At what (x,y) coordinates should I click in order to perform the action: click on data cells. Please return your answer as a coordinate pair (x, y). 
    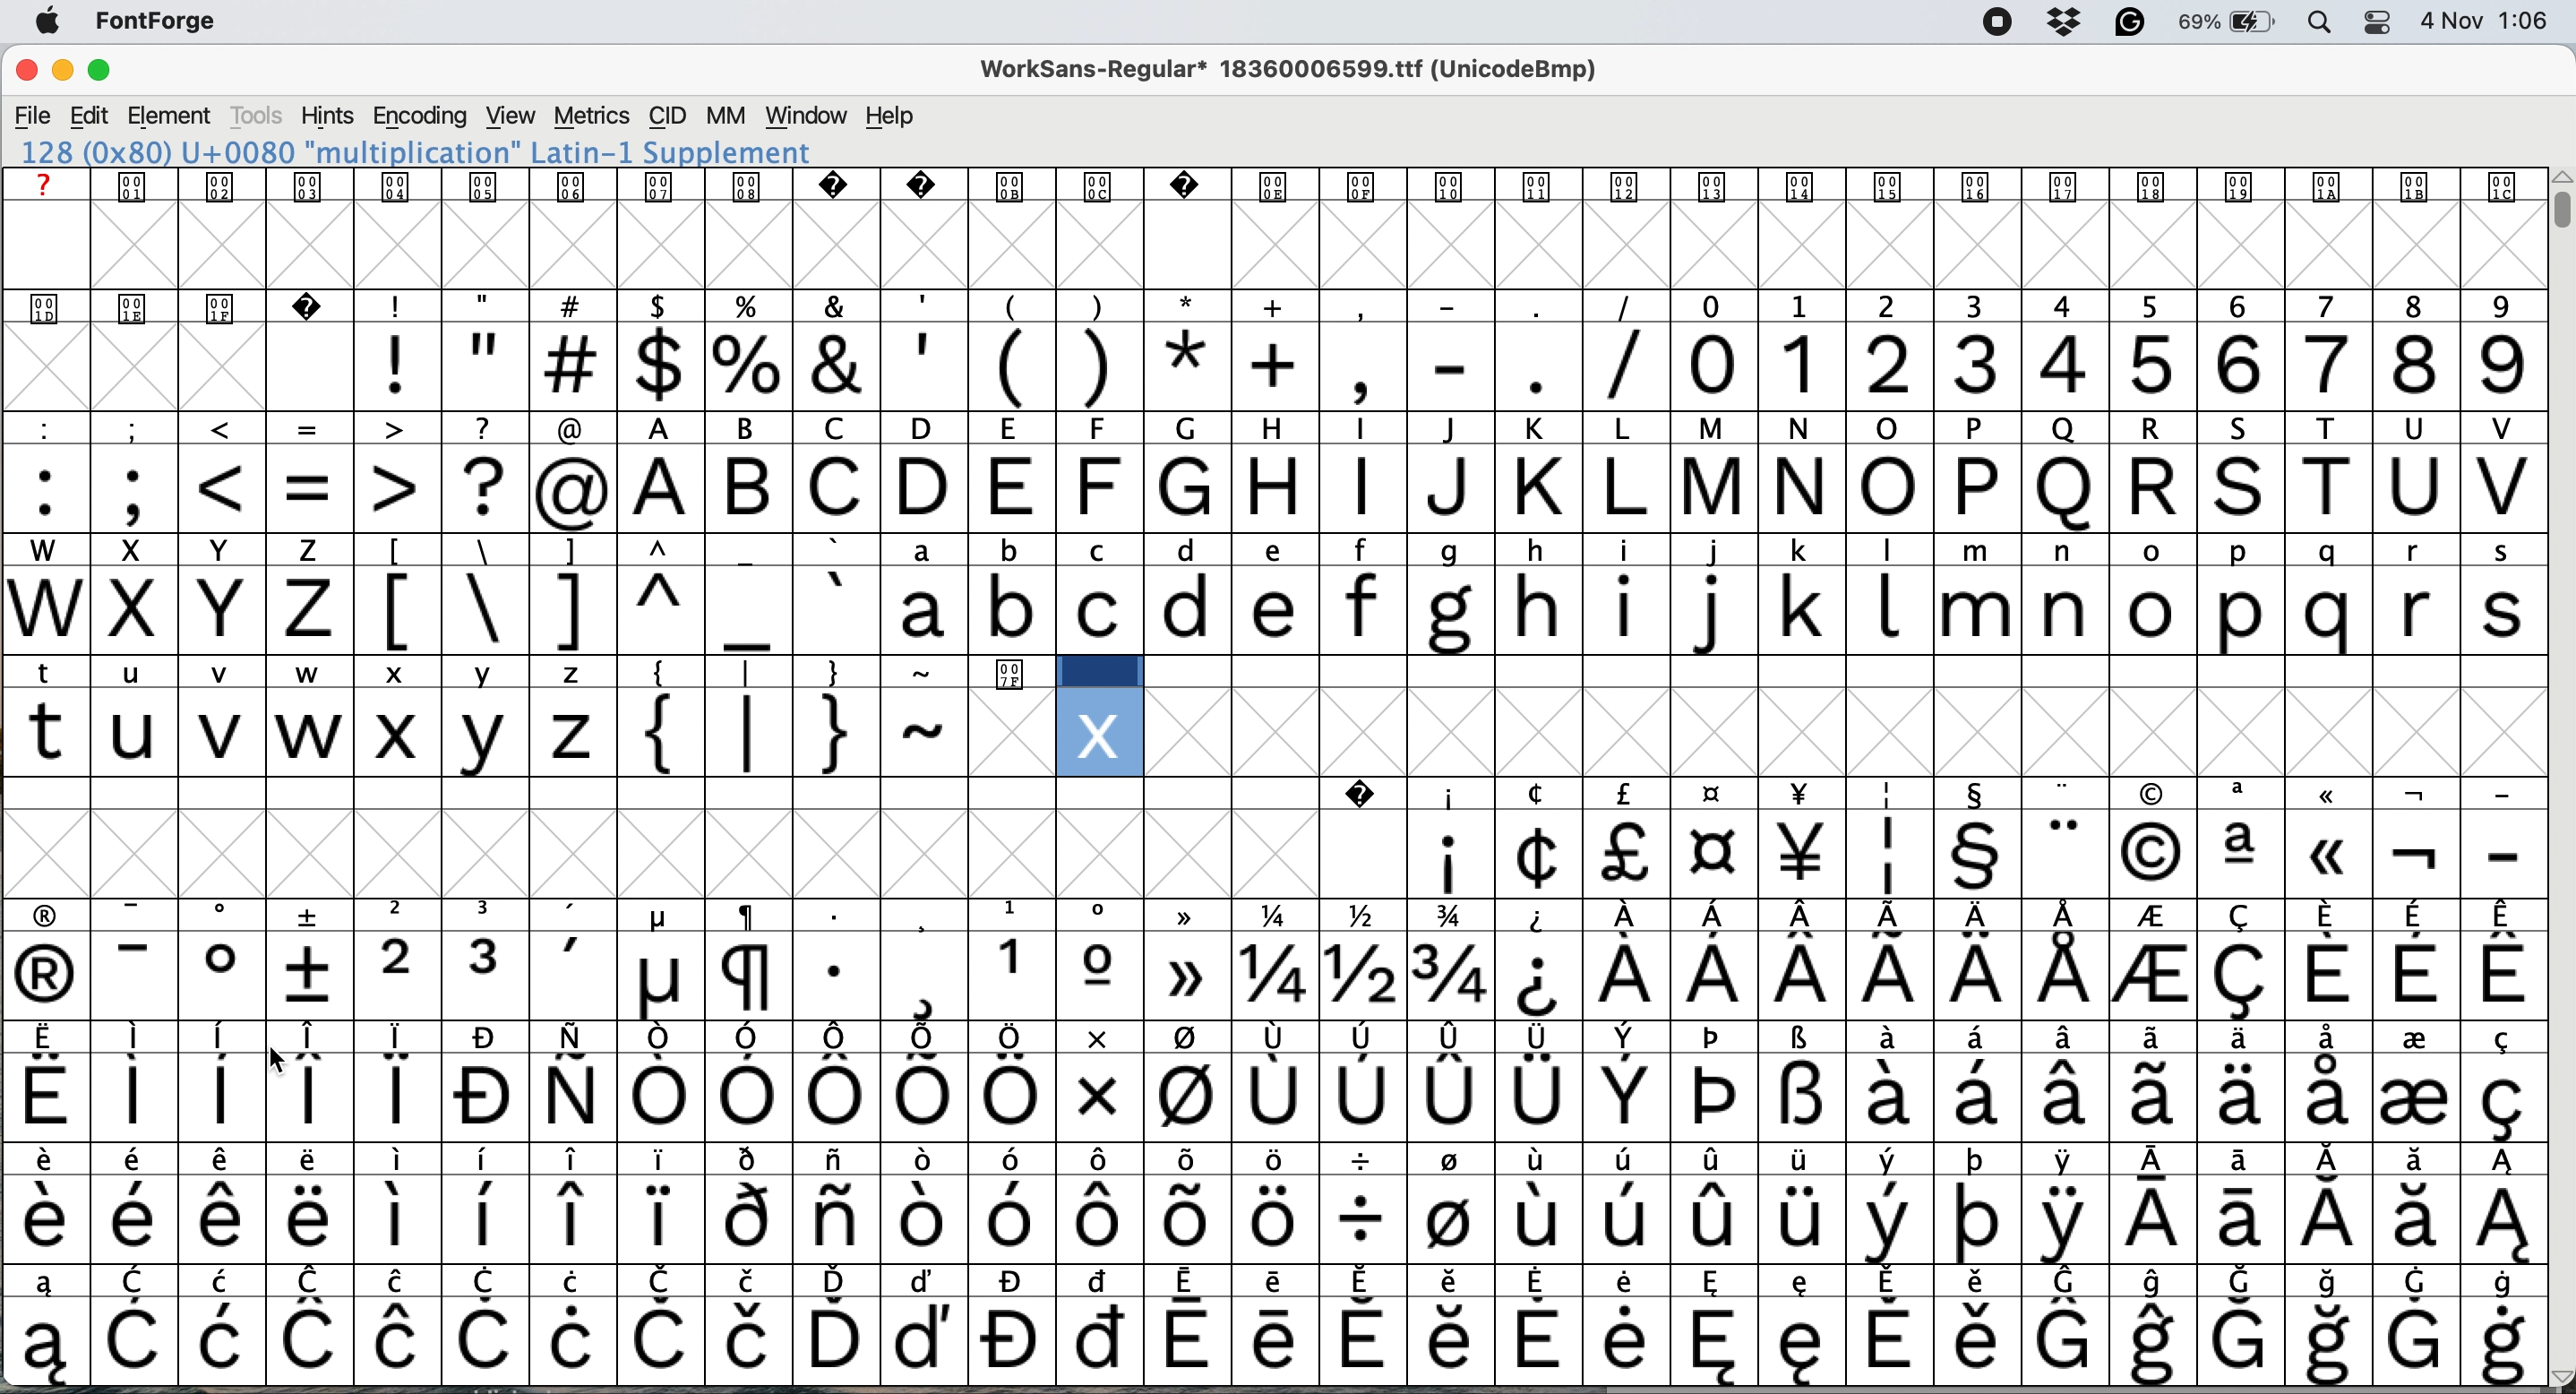
    Looking at the image, I should click on (1858, 671).